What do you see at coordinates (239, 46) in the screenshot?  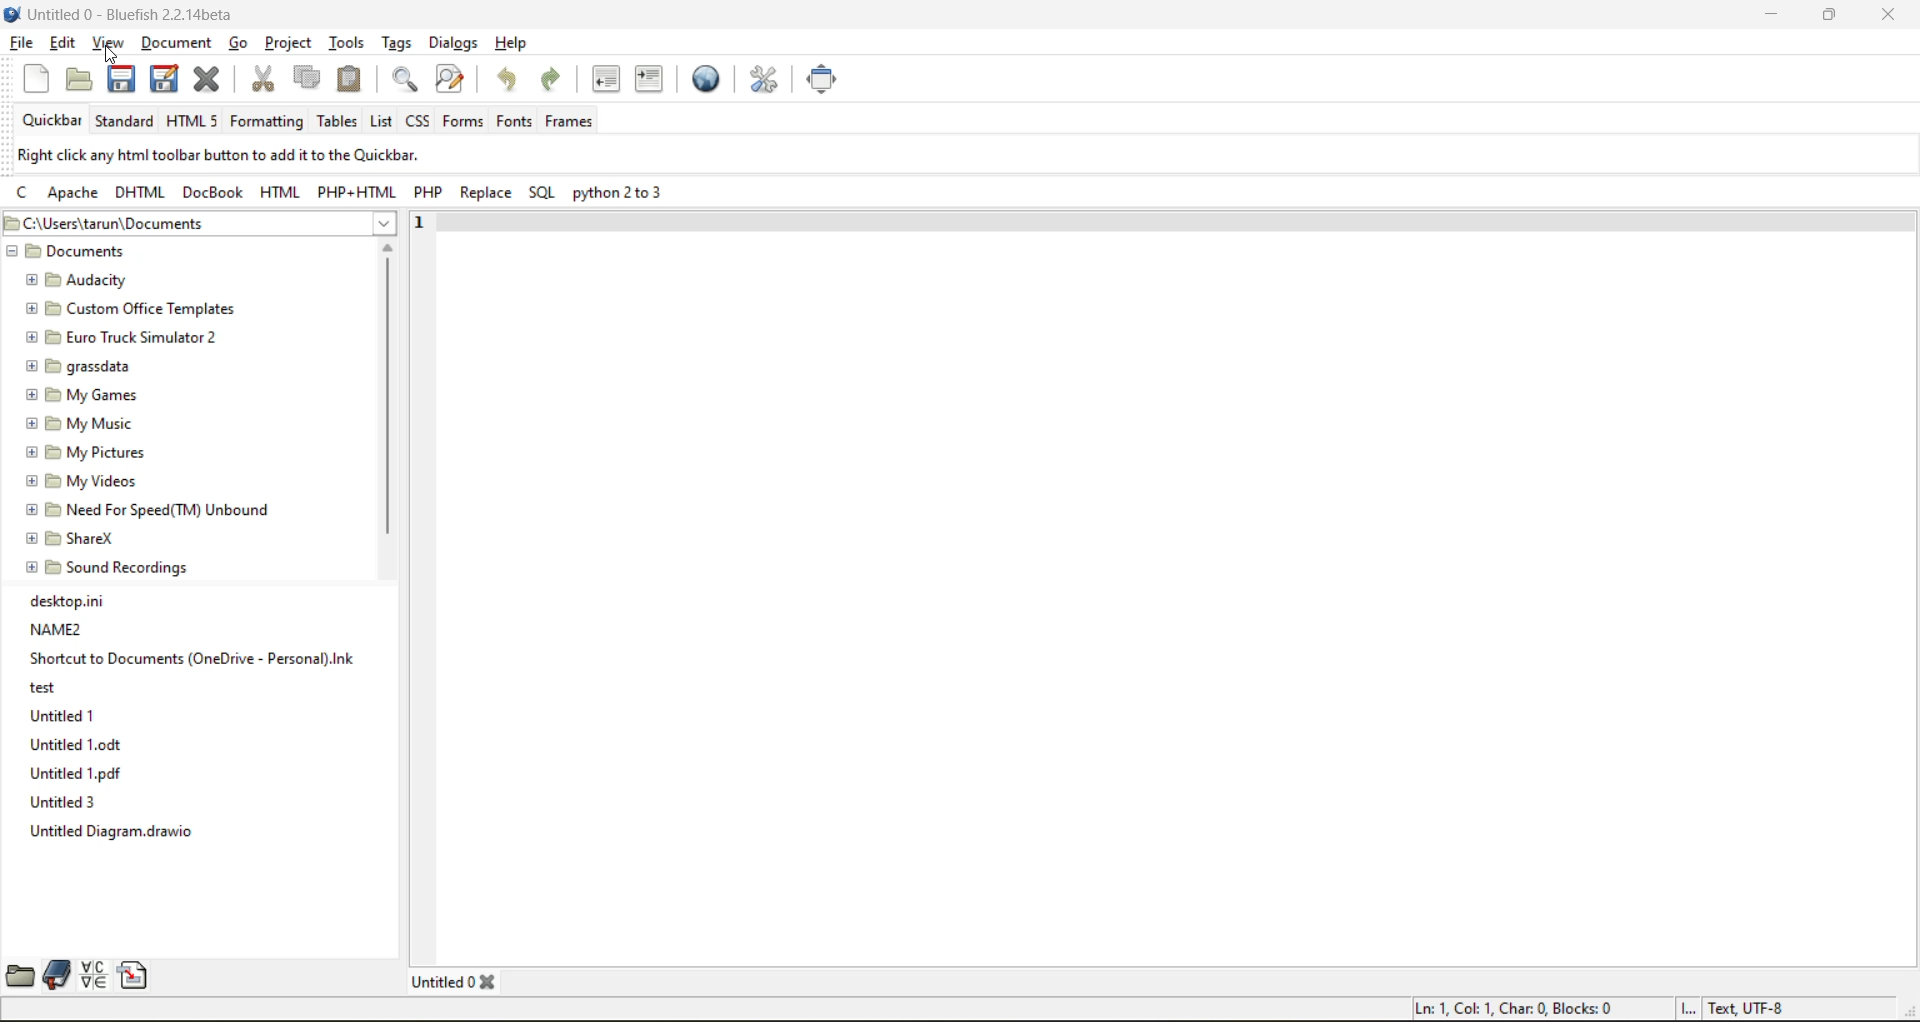 I see `go` at bounding box center [239, 46].